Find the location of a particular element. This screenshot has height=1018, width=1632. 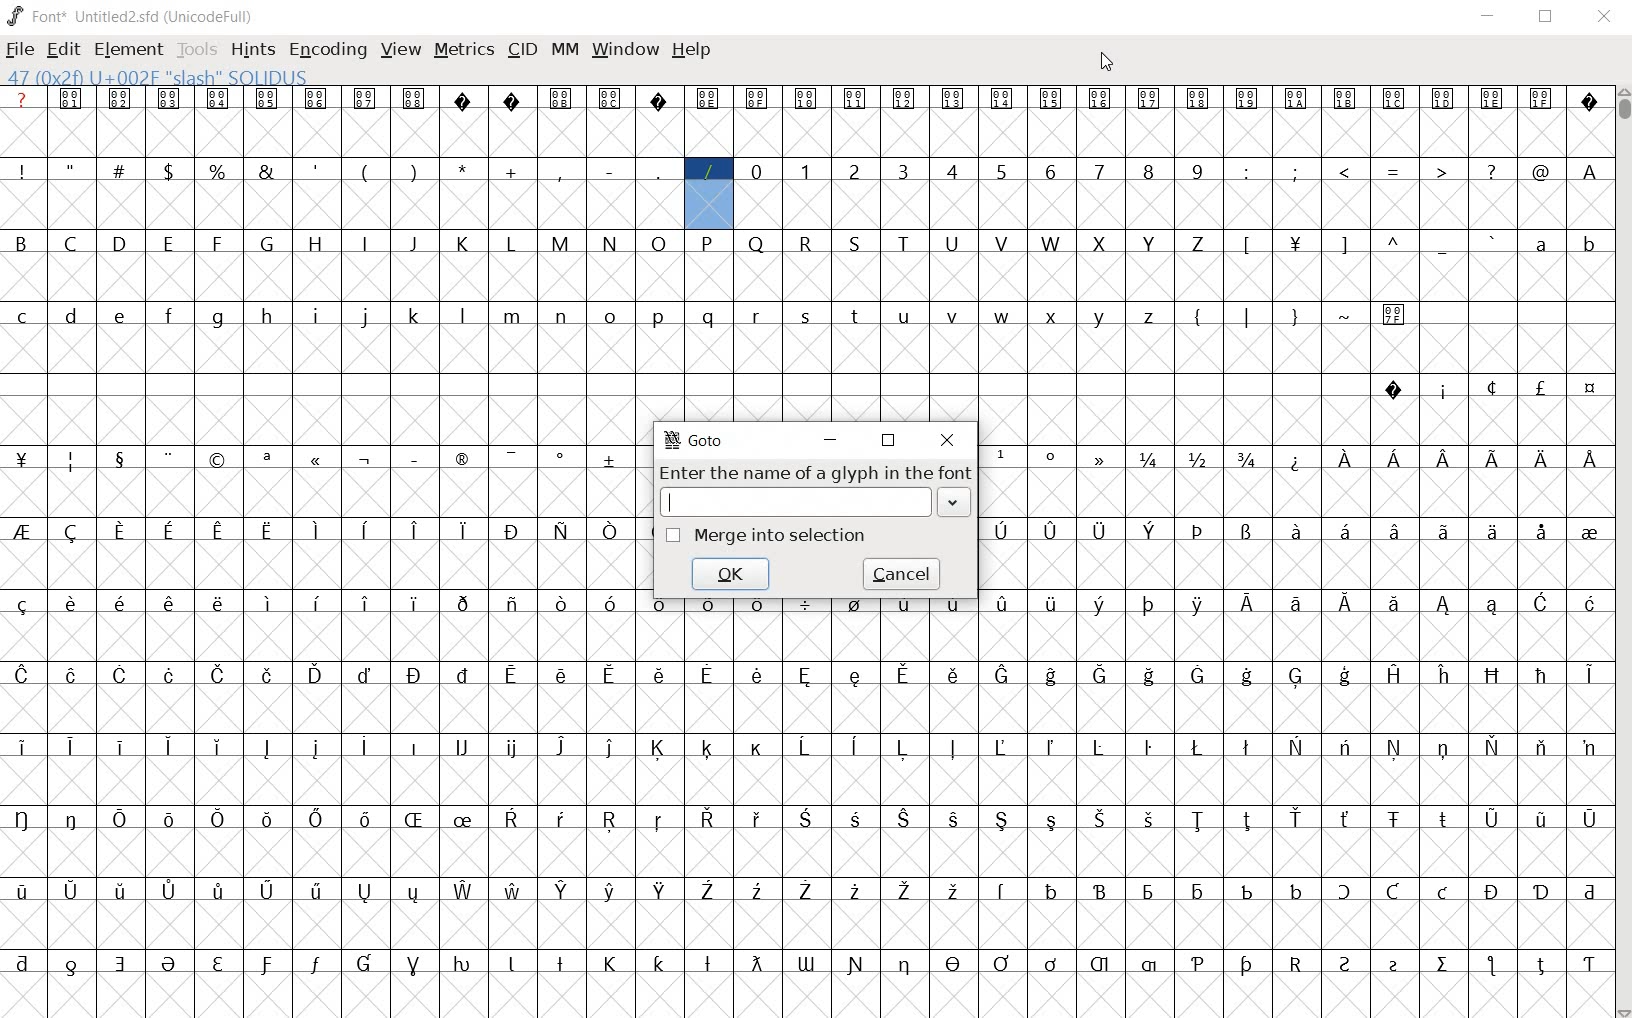

glyph is located at coordinates (1247, 532).